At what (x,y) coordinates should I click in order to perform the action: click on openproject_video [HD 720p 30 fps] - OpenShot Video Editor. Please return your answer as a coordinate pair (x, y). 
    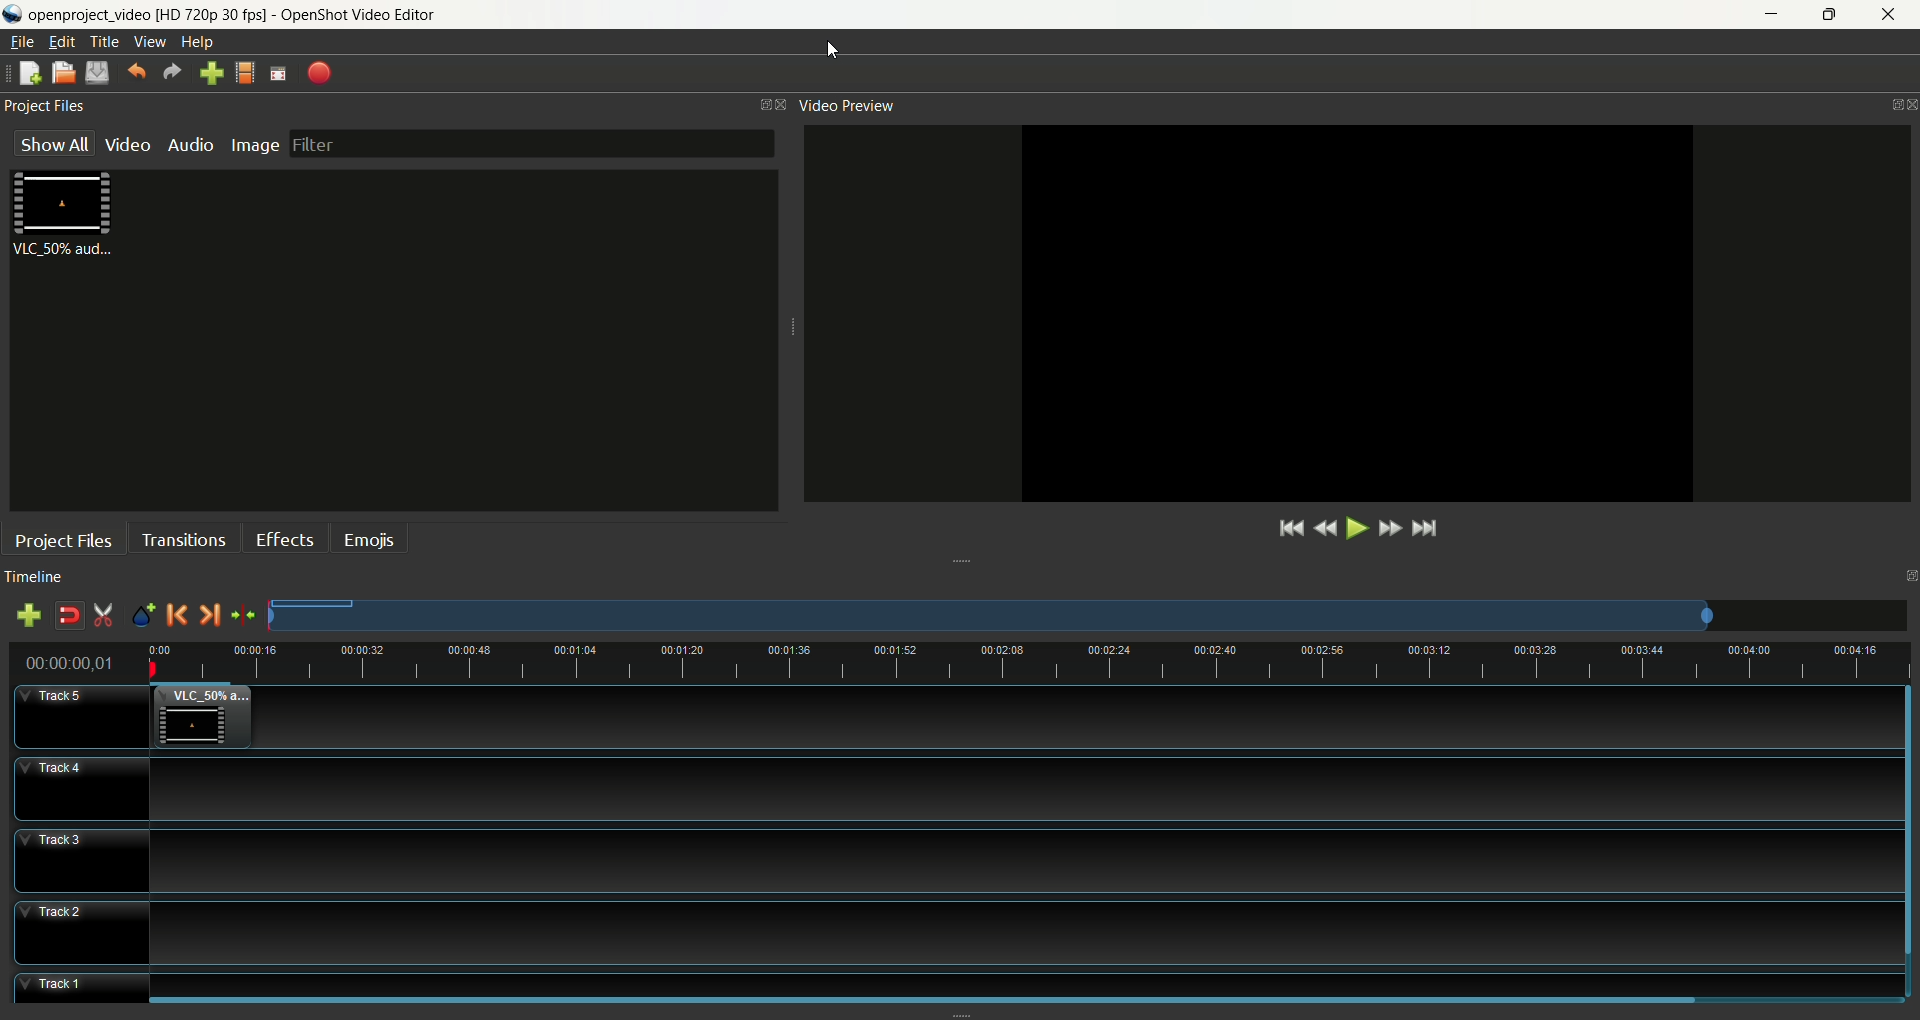
    Looking at the image, I should click on (238, 14).